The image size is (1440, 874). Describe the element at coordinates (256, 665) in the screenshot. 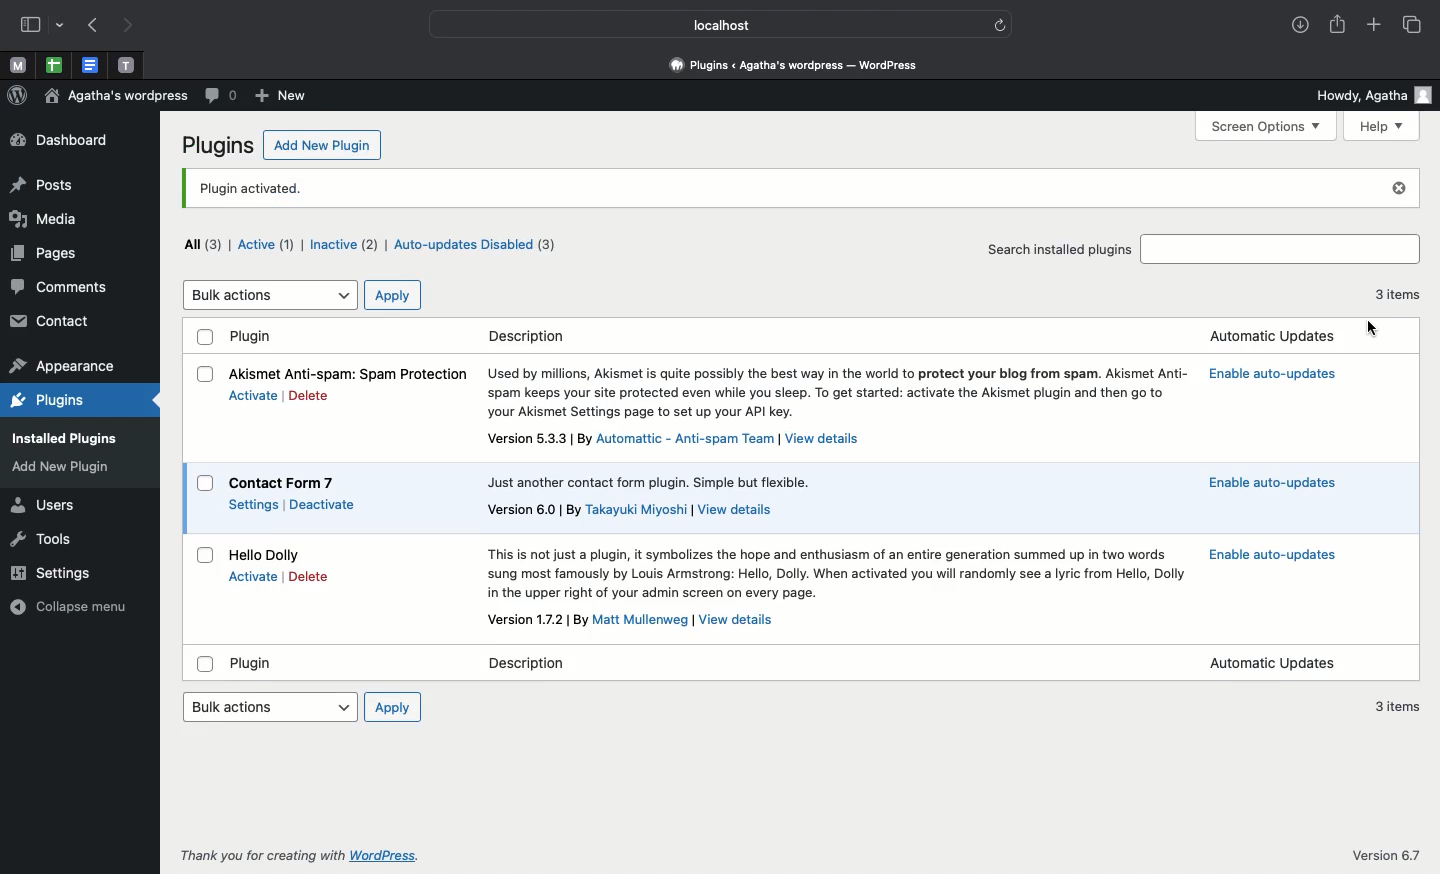

I see `Plugin` at that location.